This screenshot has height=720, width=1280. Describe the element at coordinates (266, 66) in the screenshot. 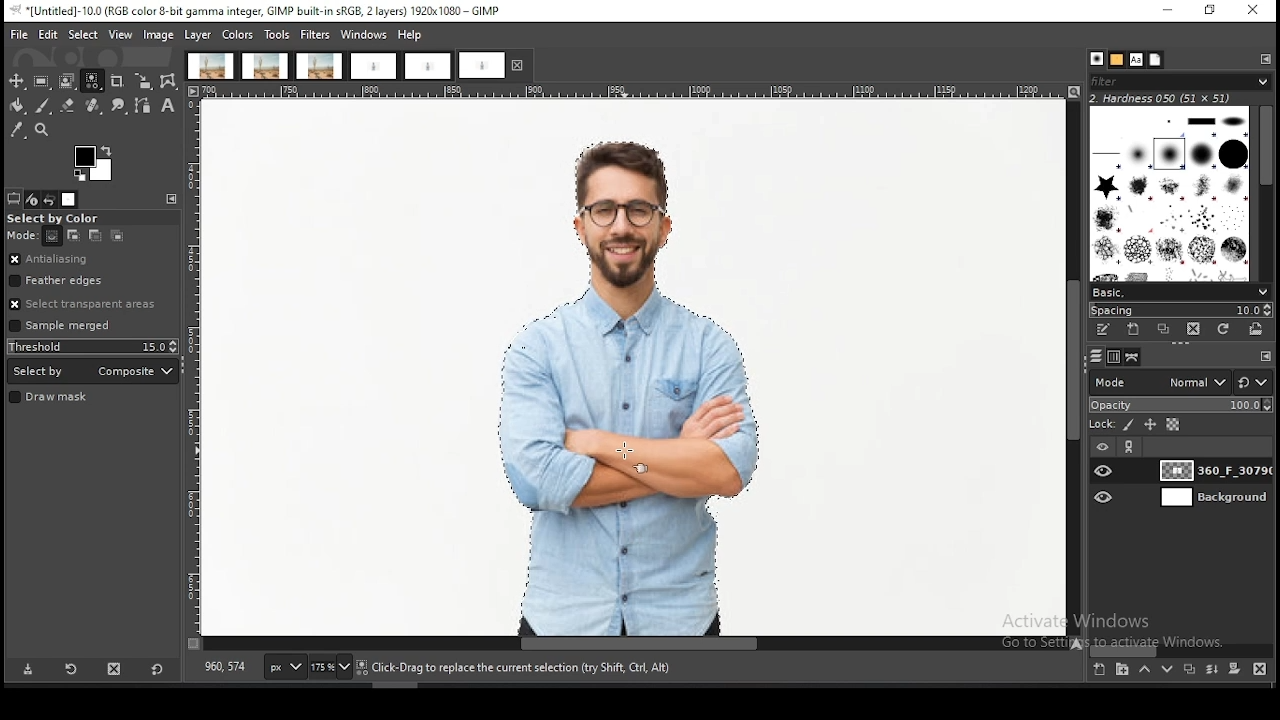

I see `project tab` at that location.